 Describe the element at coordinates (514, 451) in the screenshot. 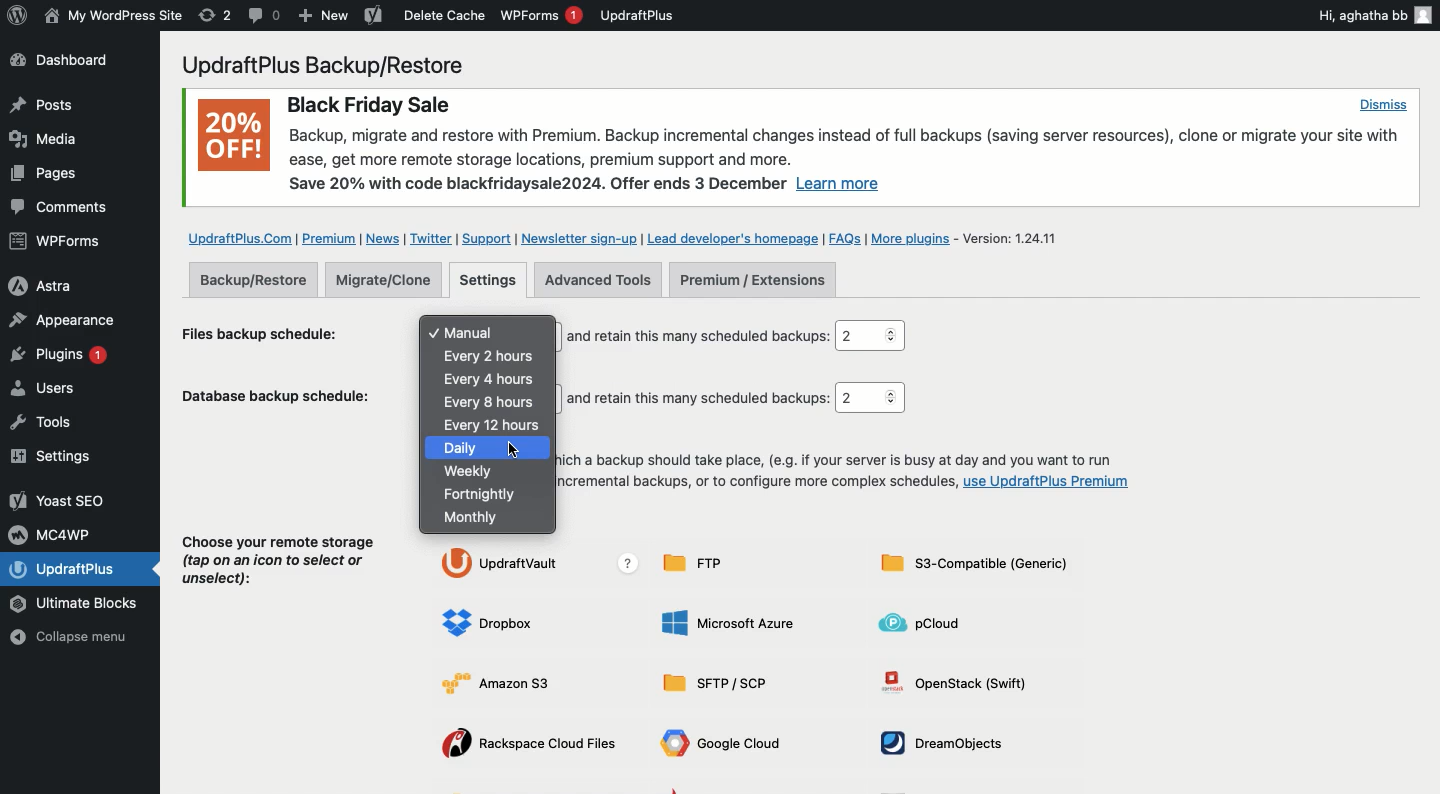

I see `Cursor` at that location.